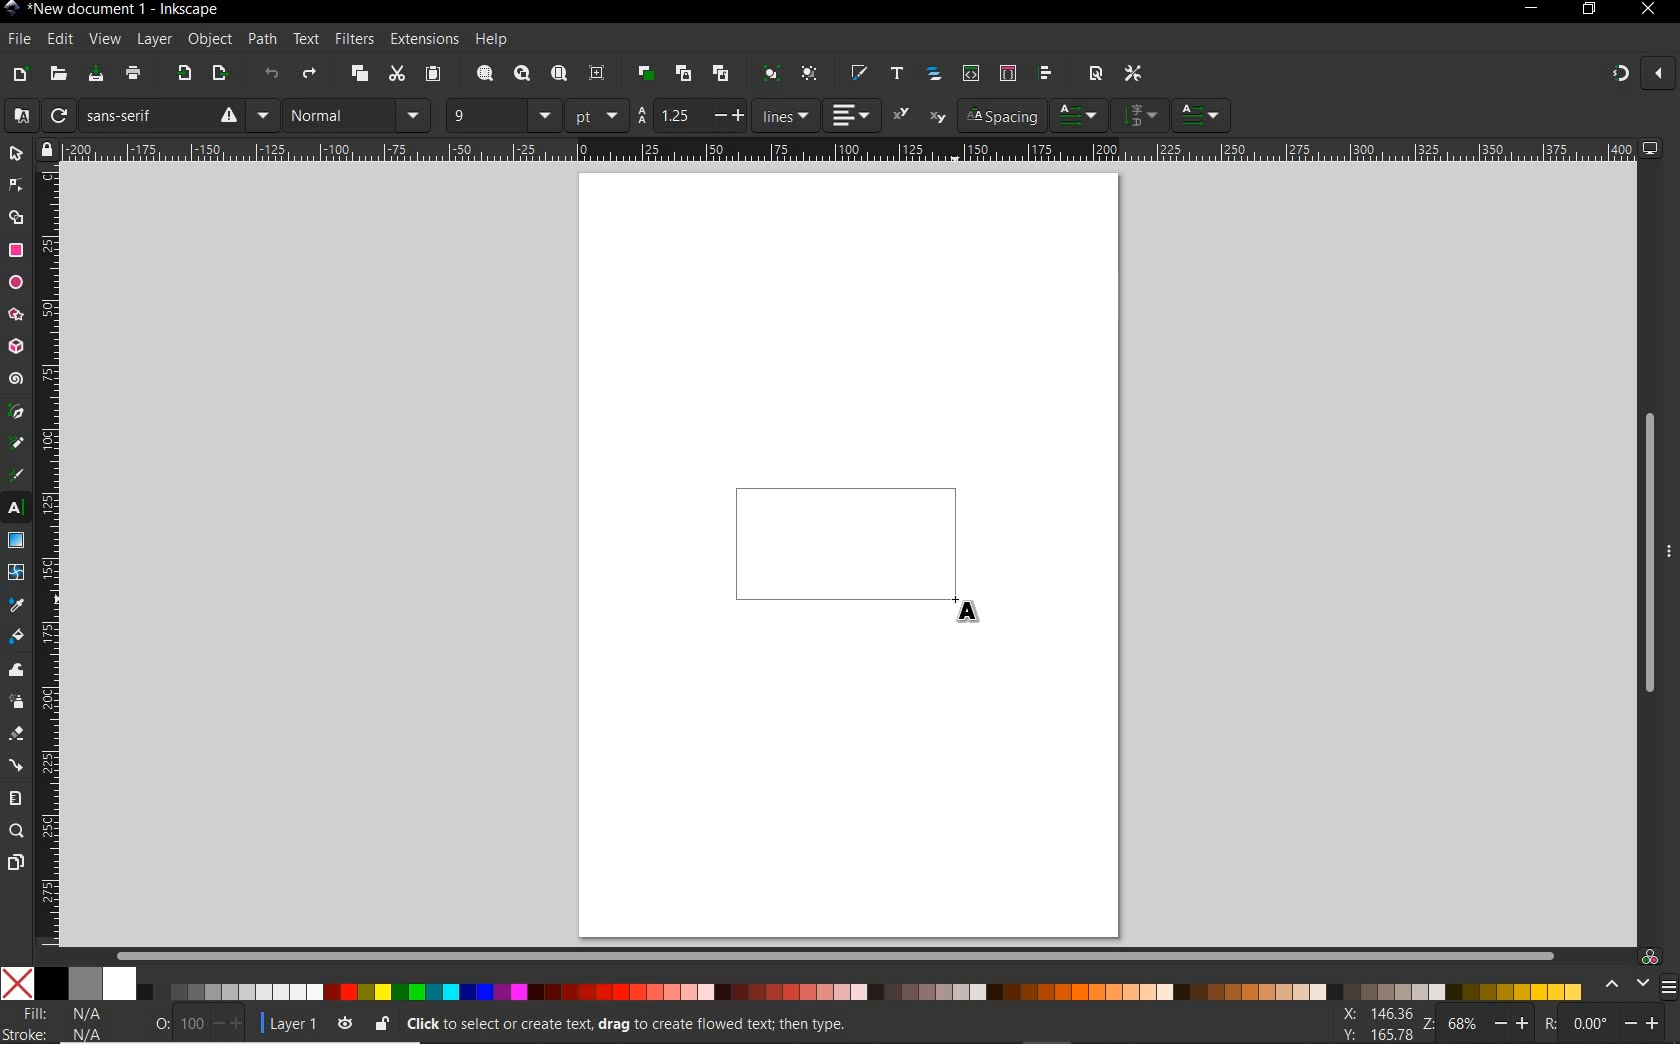 The width and height of the screenshot is (1680, 1044). I want to click on text tool, so click(16, 509).